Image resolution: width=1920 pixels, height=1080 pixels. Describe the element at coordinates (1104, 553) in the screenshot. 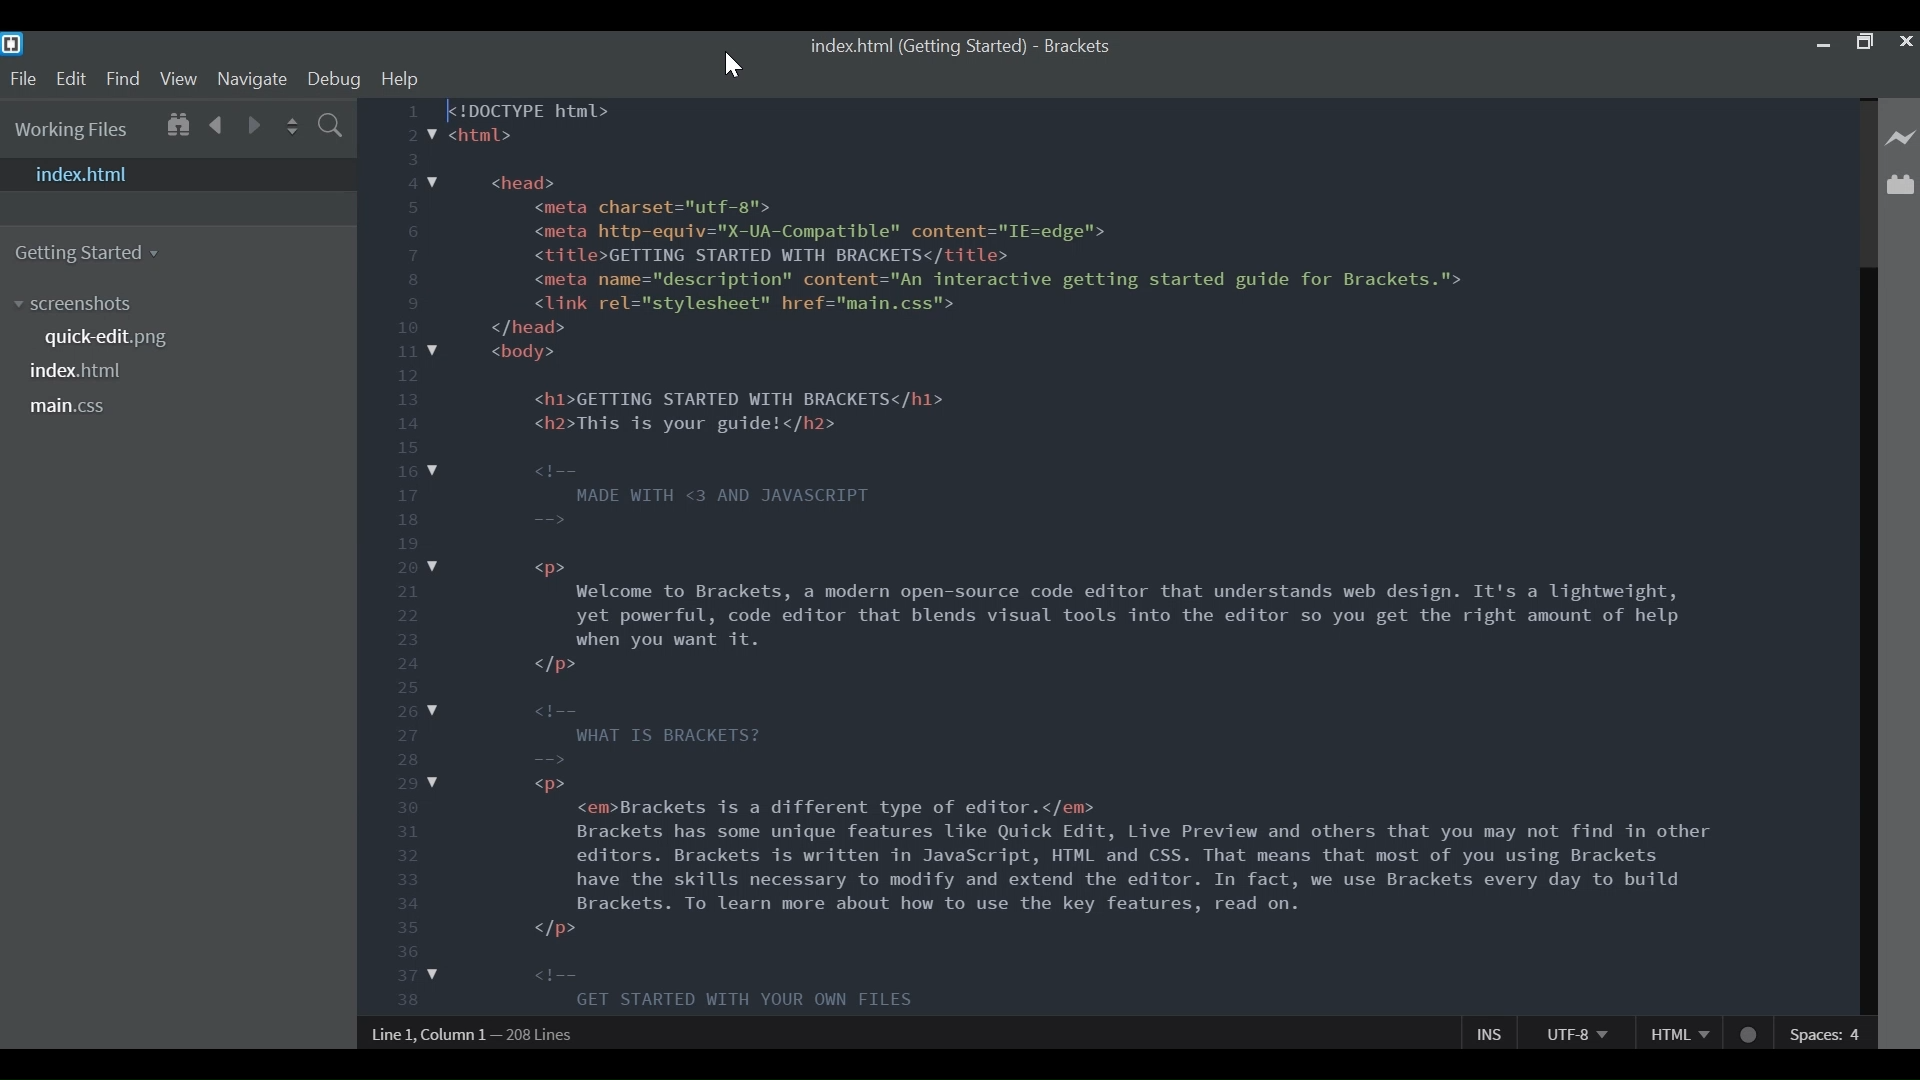

I see `<!DOCTYPE html>
<html>
<head>
<meta charset="utf-8">
<meta http-equiv="X-UA-Compatible" content="IE=edge">
<title>GETTING STARTED WITH BRACKETS</title>
<meta name="description" content="An interactive getting started guide for Brackets.">
<link rel="stylesheet" href="main.css">
</head>
<body>
<h1>GETTING STARTED WITH BRACKETS</h1>
<h2>This is your guide!</h2>
<t--
MADE WITH <3 AND JAVASCRIPT
<p>
Welcome to Brackets, a modern open-source code editor that understands web design. It's a lightweight,
yet powerful, code editor that blends visual tools into the editor so you get the right amount of help
when you want it.
</p>
<t--
WHAT IS BRACKETS?
<p>
<em>Brackets is a different type of editor.</em>
Brackets has some unique features like Quick Edit, Live Preview and others that you may not find in other
editors. Brackets is written in JavaScript, HTML and CSS. That means that most of you using Brackets
have the skills necessary to modify and extend the editor. In fact, we use Brackets every day to build
Brackets. To learn more about how to use the key features, read on.
</p>
fee
GET STARTED WITH YOUR OWN FILES` at that location.